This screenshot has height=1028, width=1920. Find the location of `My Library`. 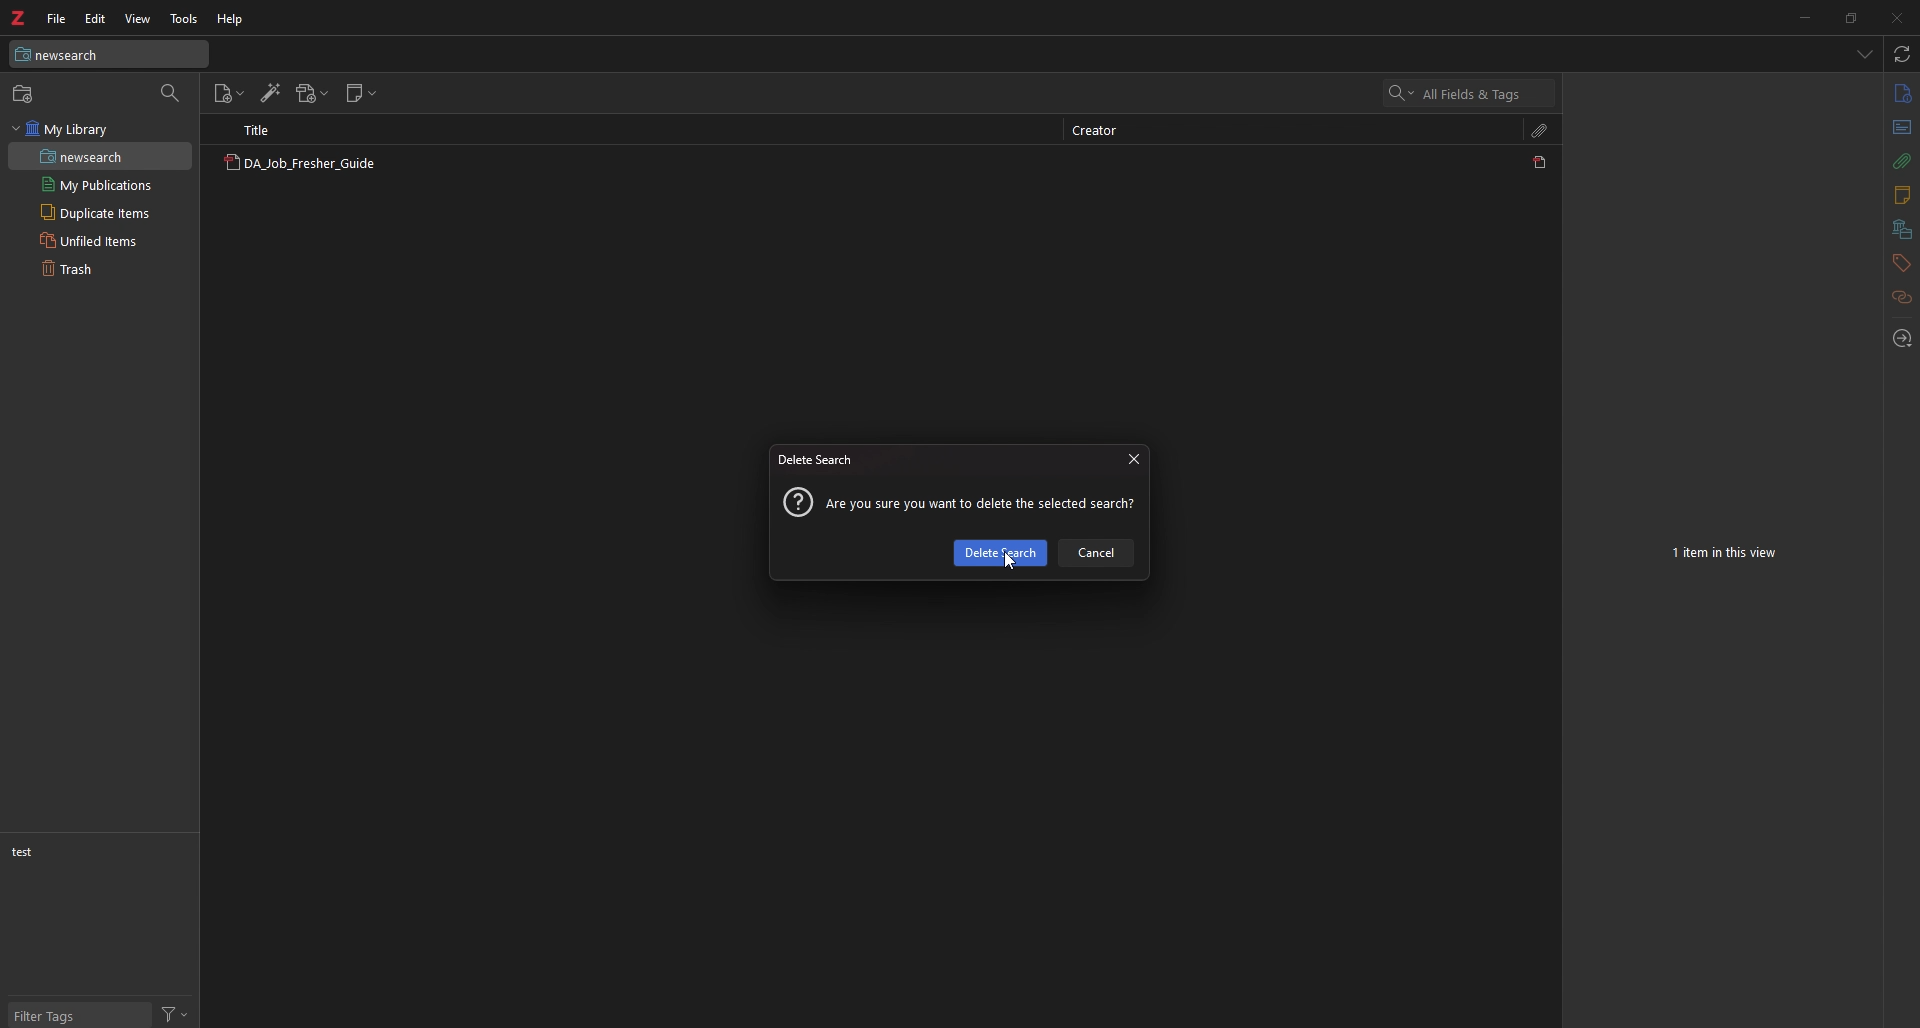

My Library is located at coordinates (111, 53).